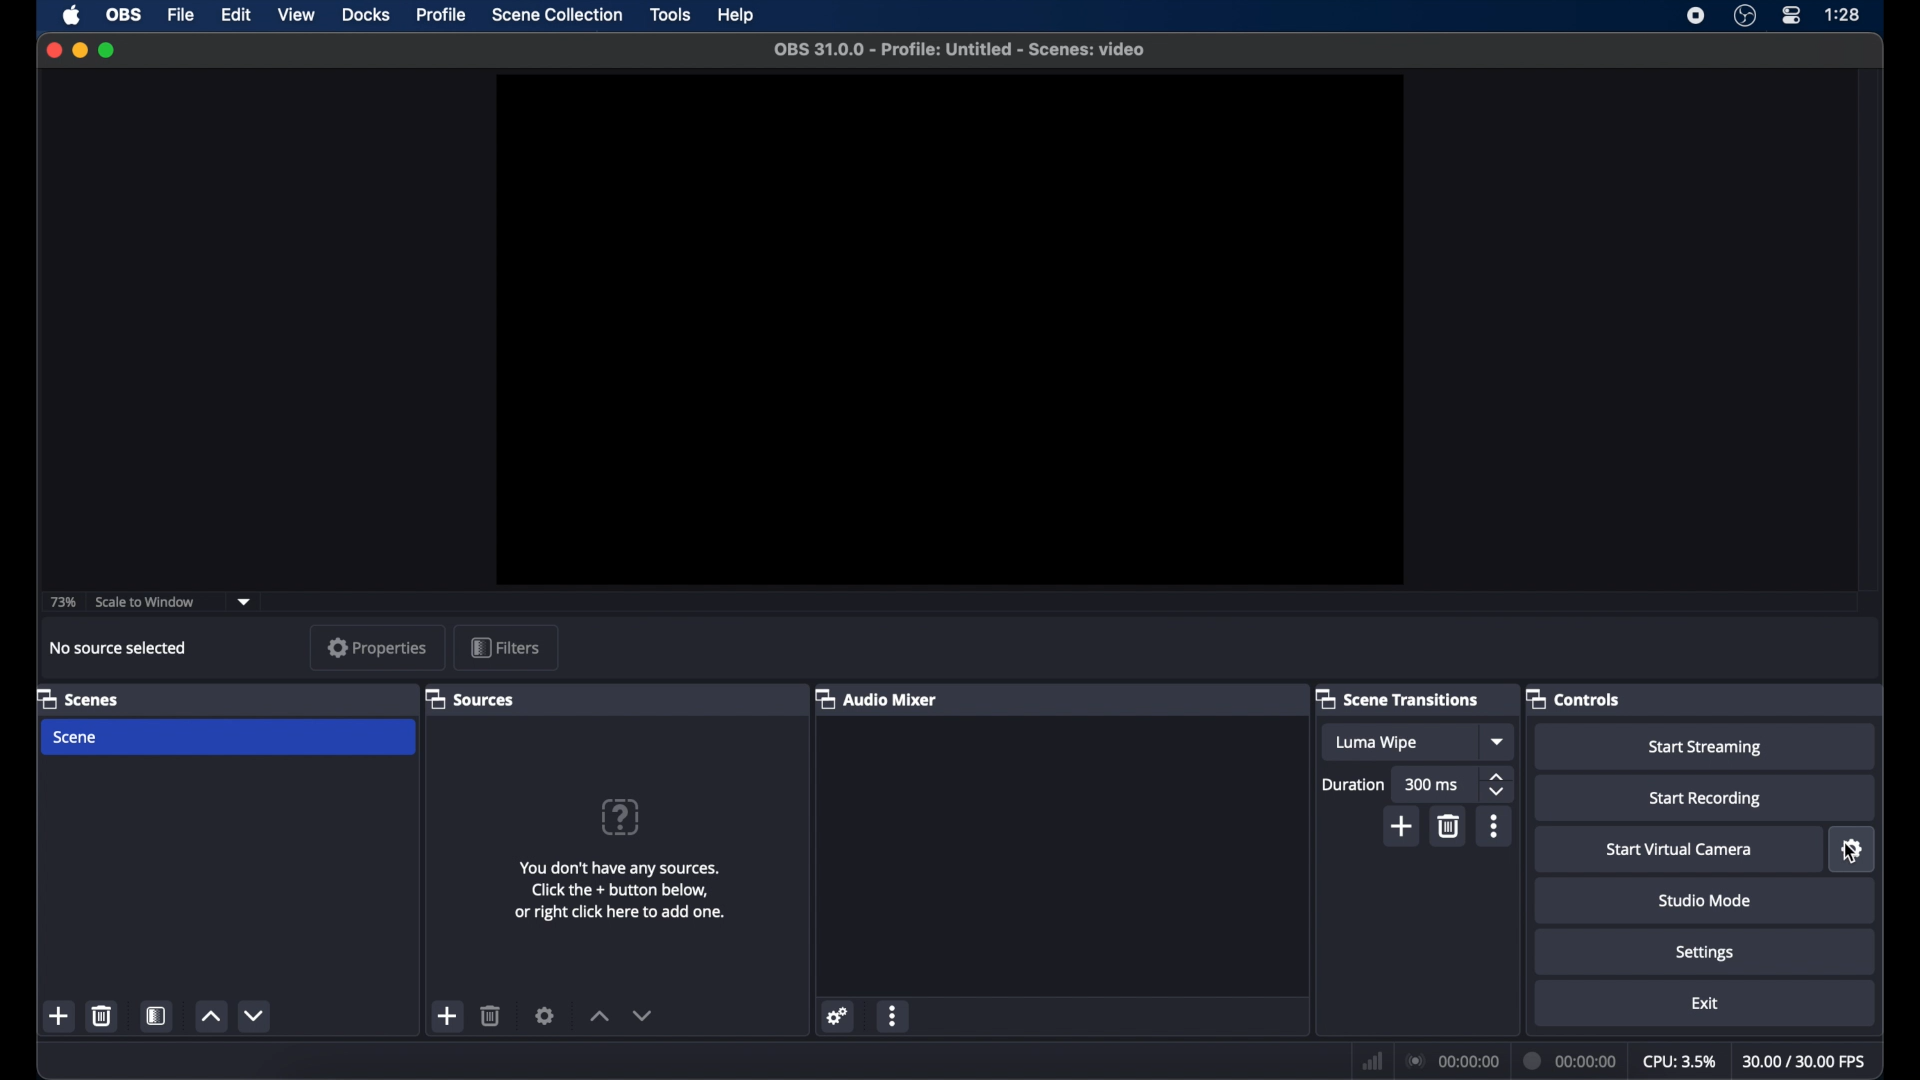 The image size is (1920, 1080). What do you see at coordinates (622, 816) in the screenshot?
I see `help` at bounding box center [622, 816].